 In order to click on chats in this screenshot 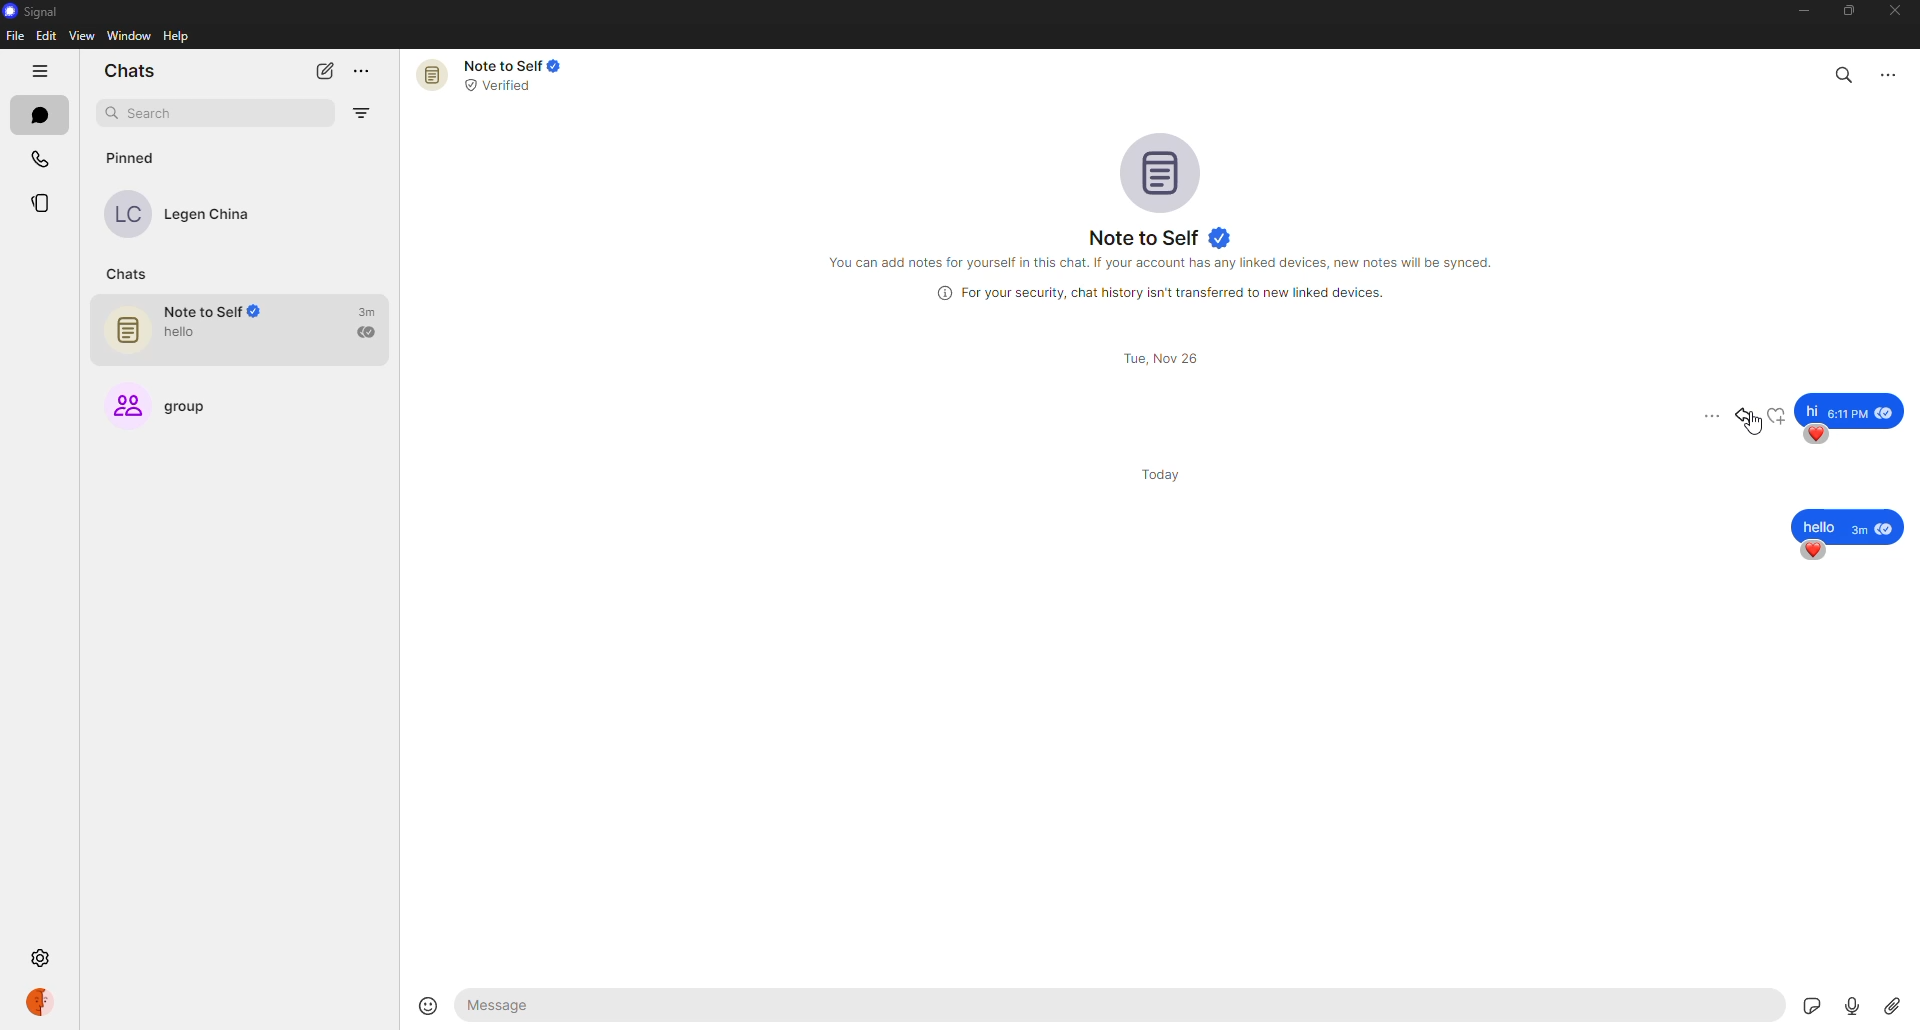, I will do `click(39, 115)`.